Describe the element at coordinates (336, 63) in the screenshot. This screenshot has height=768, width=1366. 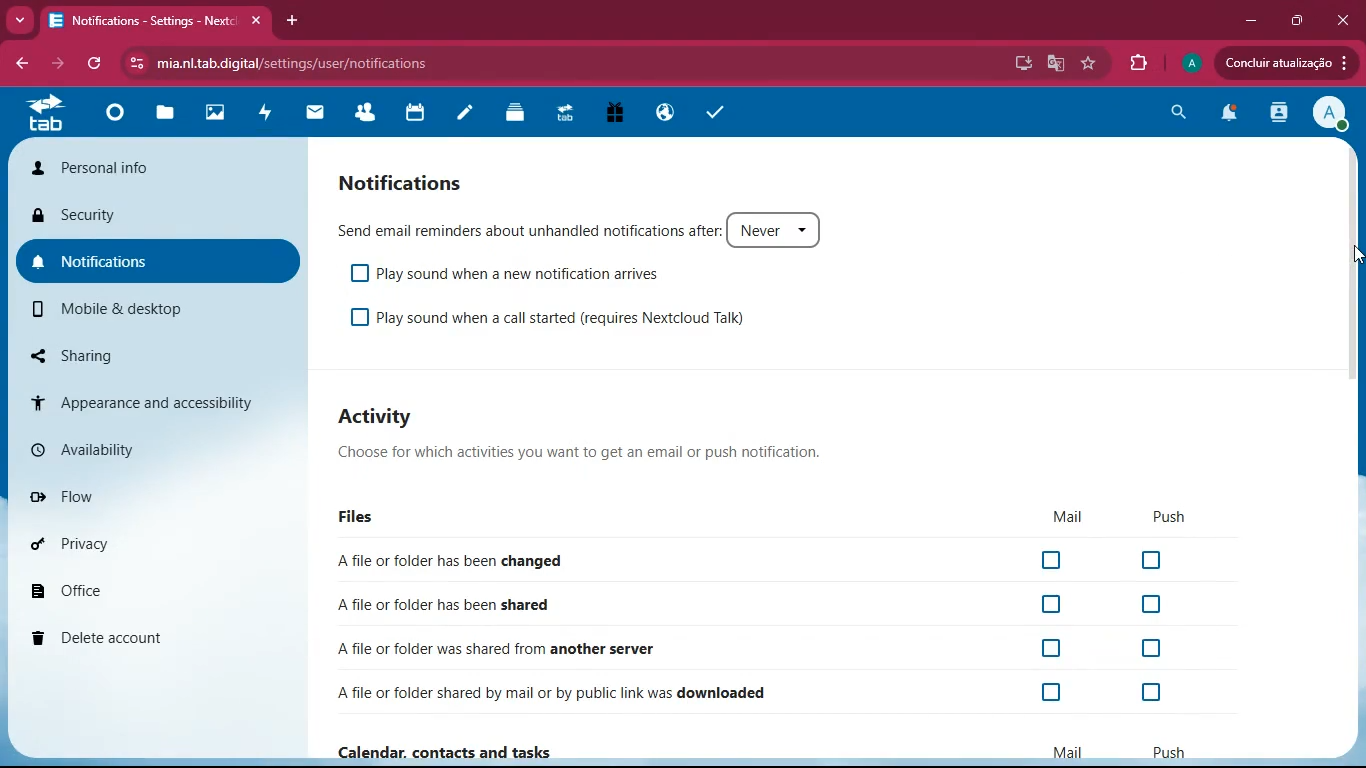
I see `url` at that location.